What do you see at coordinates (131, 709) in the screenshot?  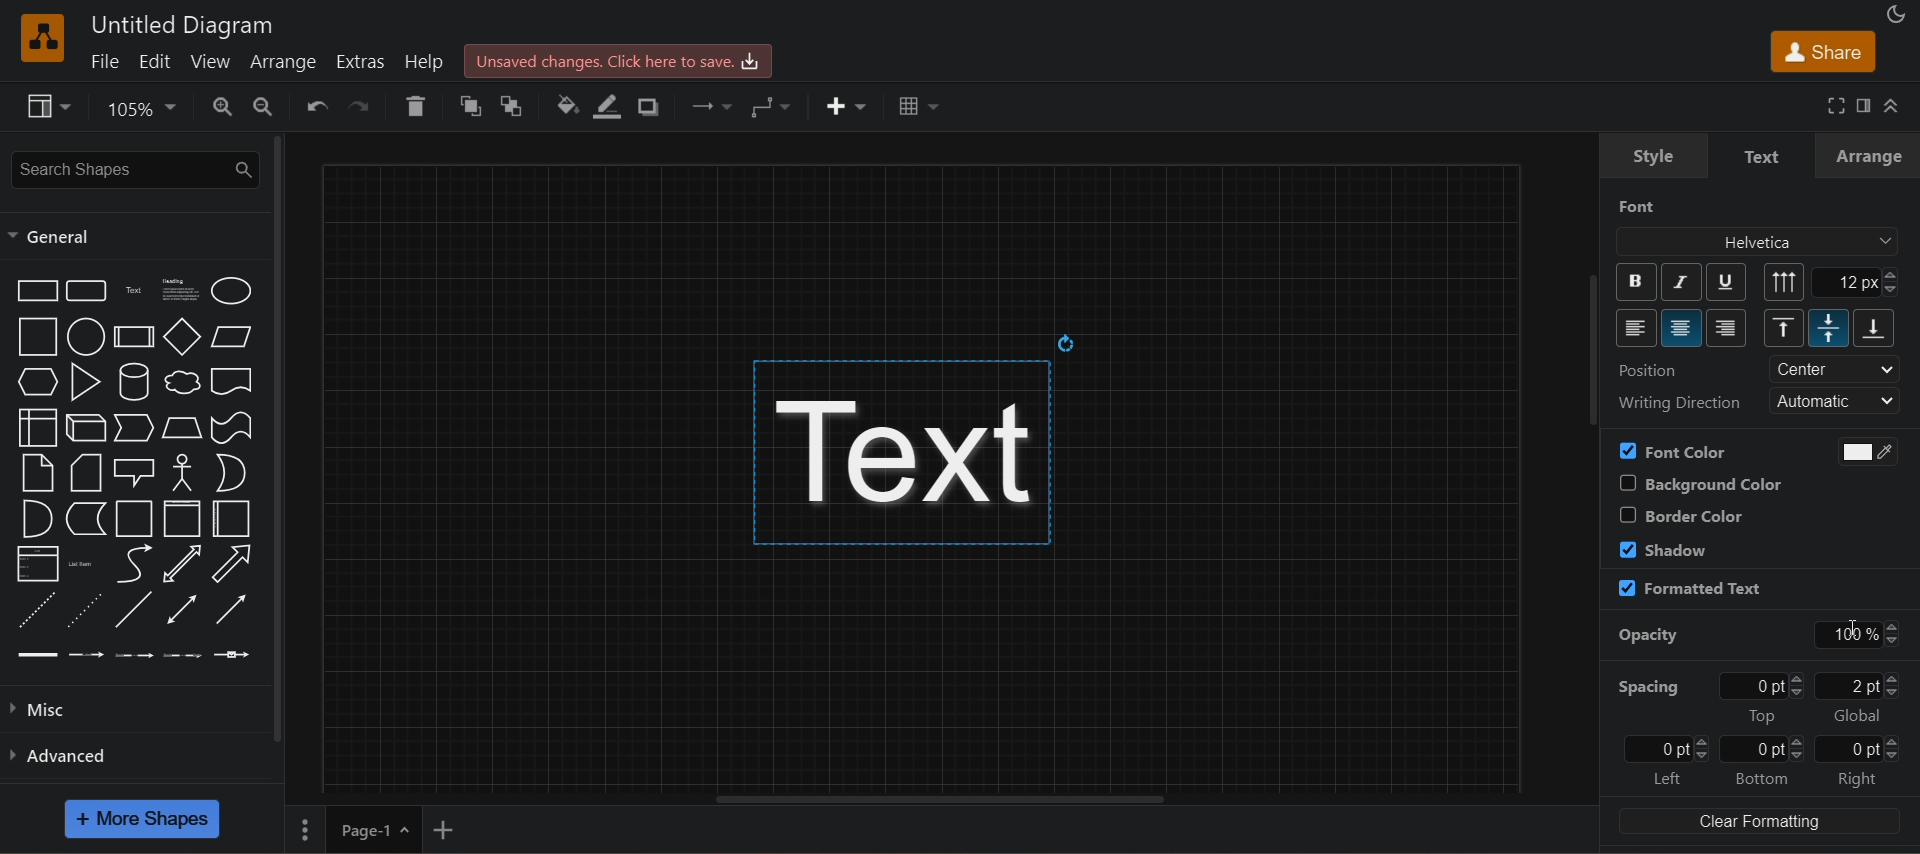 I see `misc` at bounding box center [131, 709].